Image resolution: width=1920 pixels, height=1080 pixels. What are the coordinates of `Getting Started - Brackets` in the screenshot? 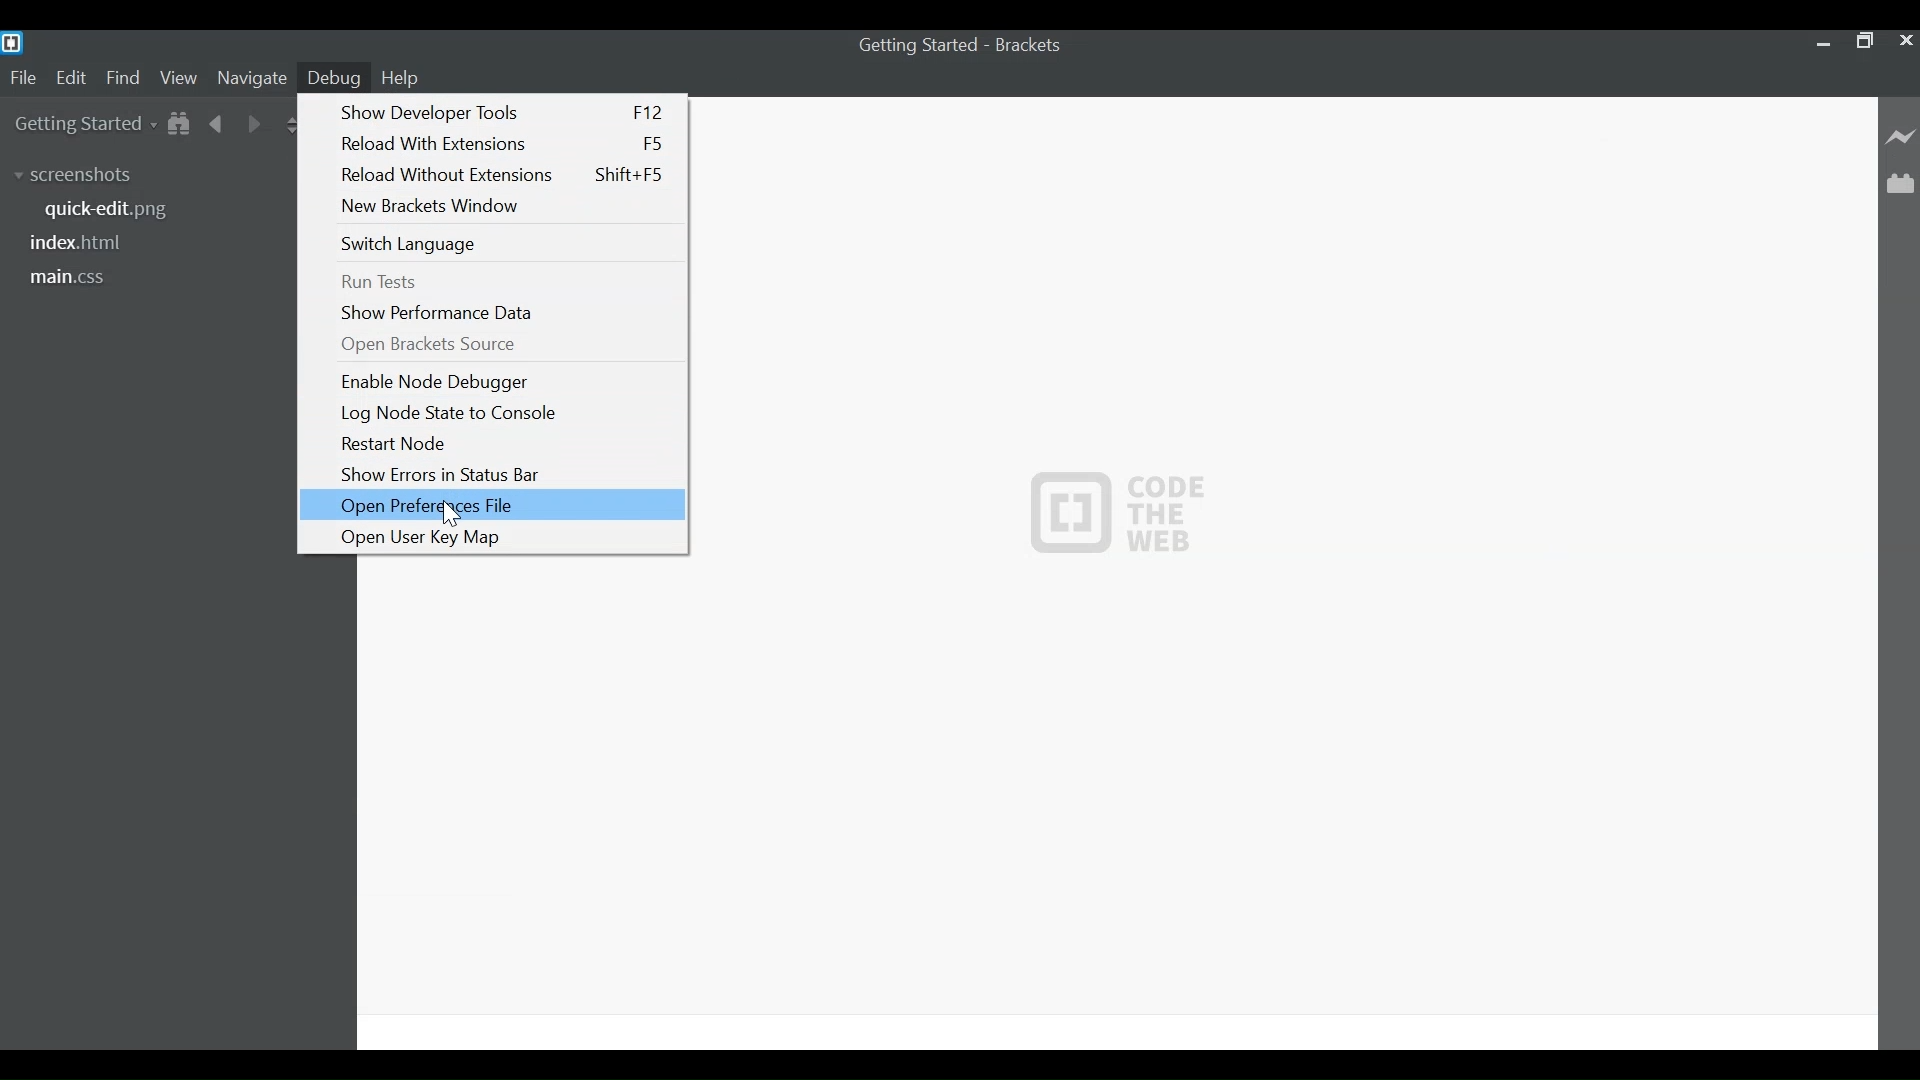 It's located at (965, 44).